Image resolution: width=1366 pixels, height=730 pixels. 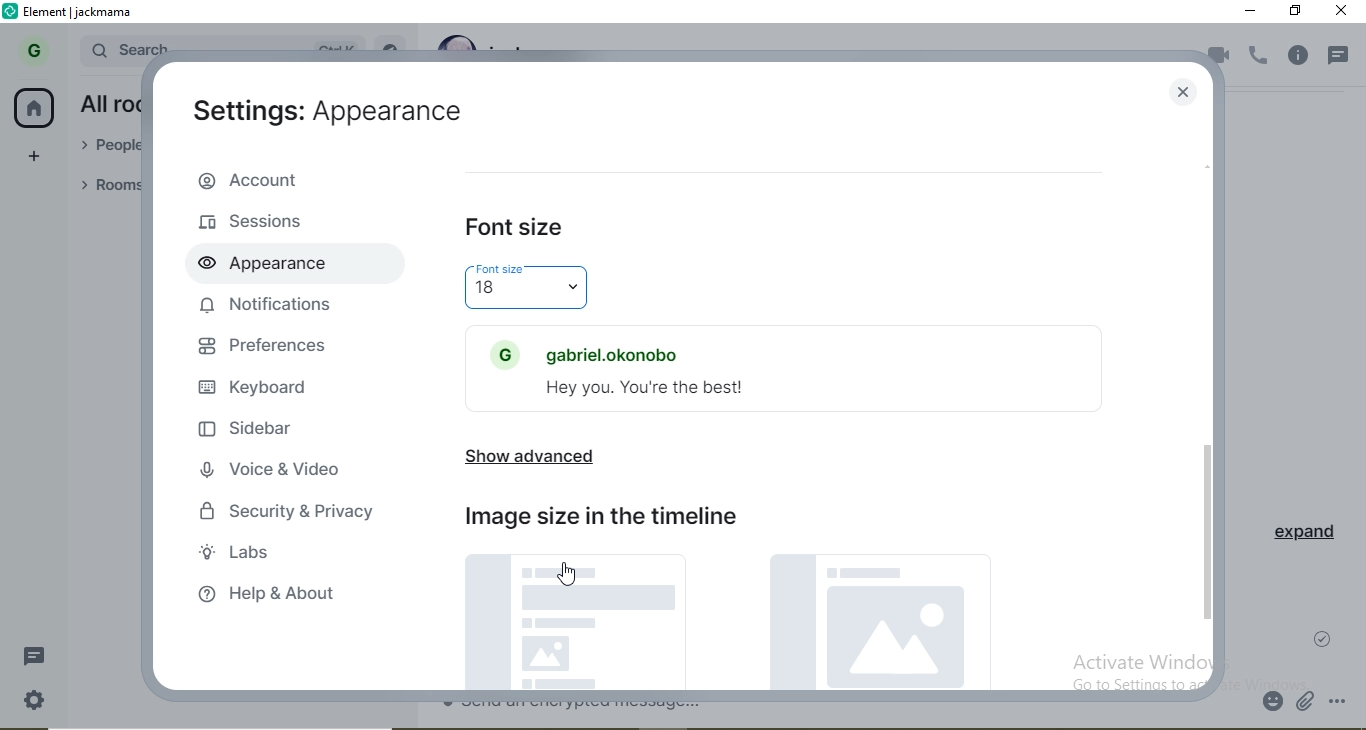 I want to click on minimise, so click(x=1251, y=12).